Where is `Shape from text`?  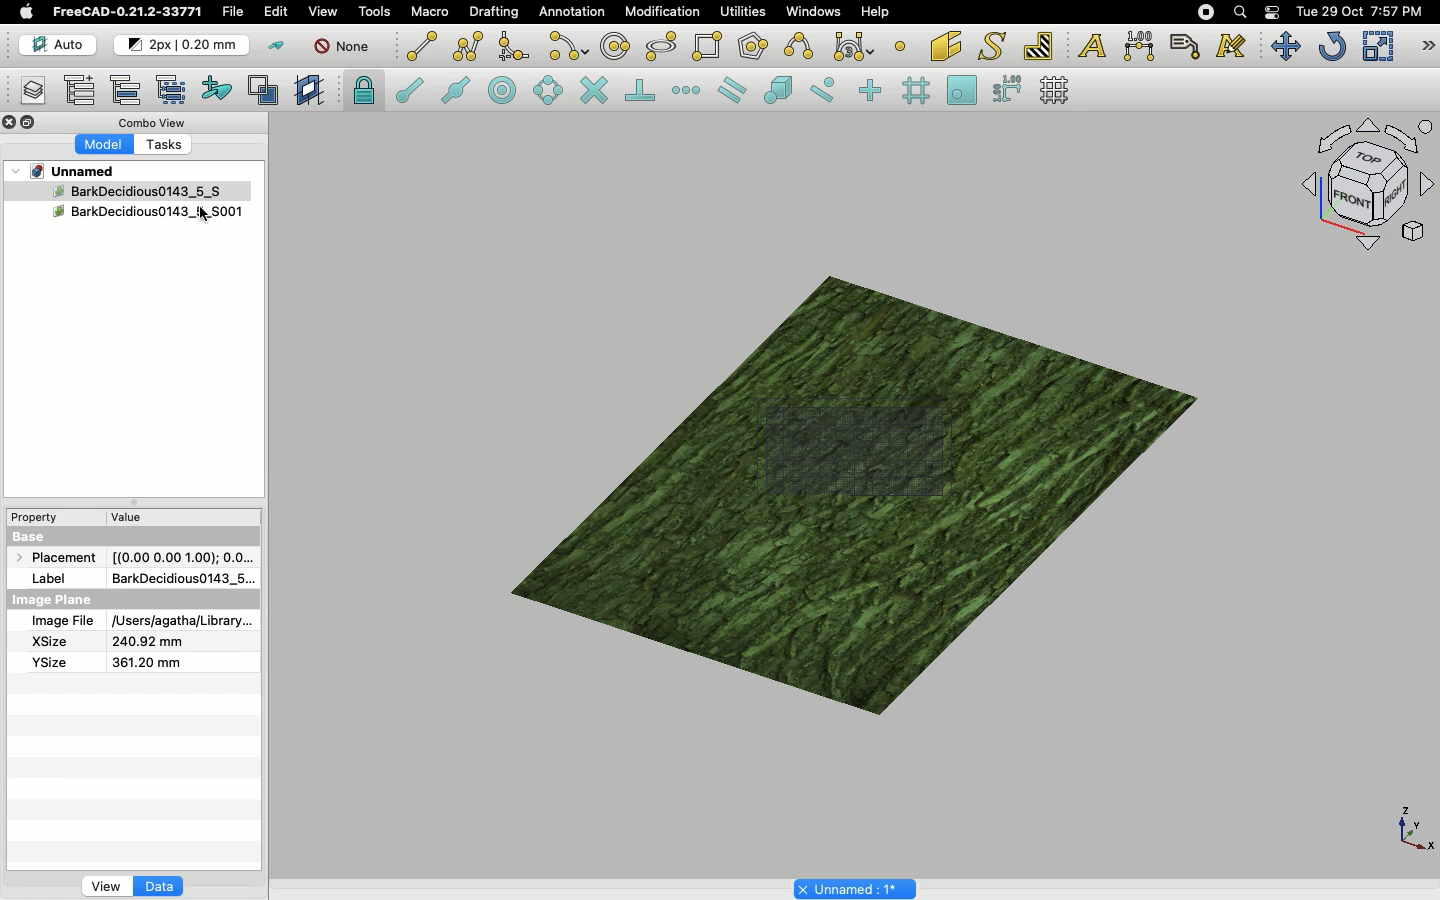
Shape from text is located at coordinates (995, 48).